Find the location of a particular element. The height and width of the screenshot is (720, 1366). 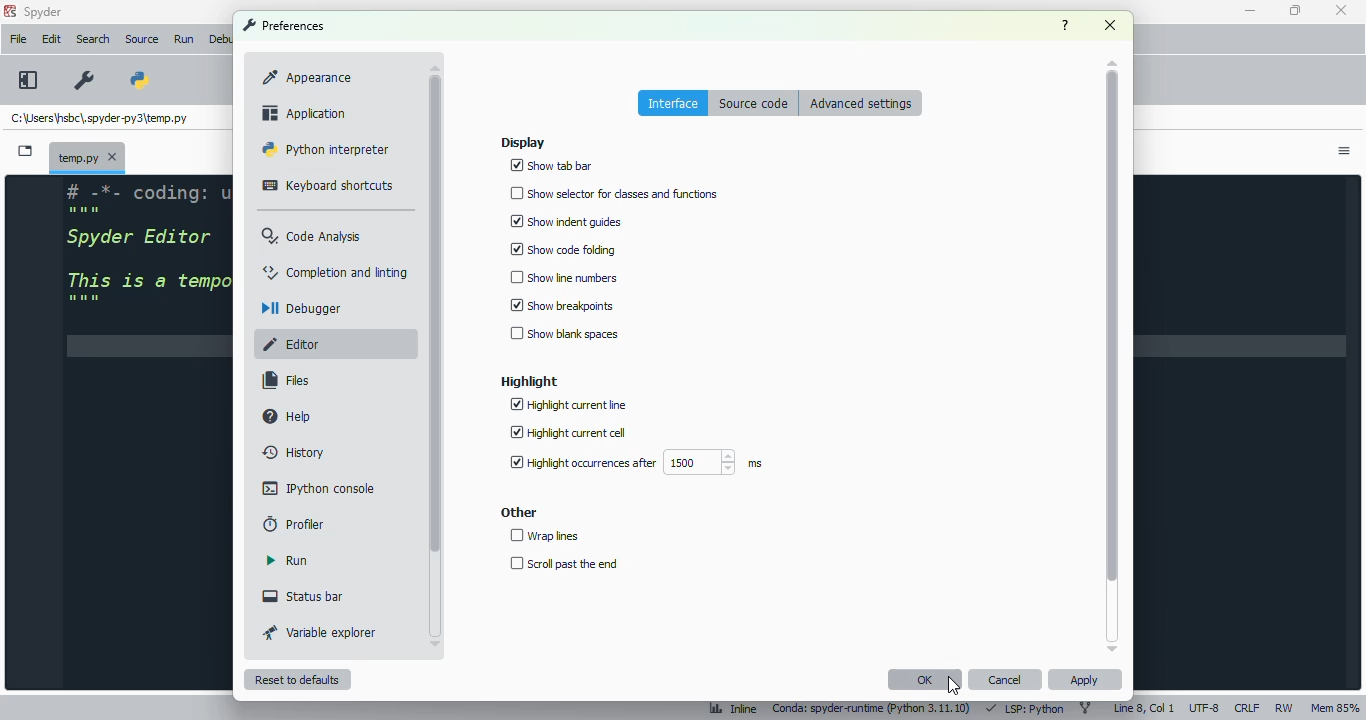

maximize current pane is located at coordinates (27, 79).